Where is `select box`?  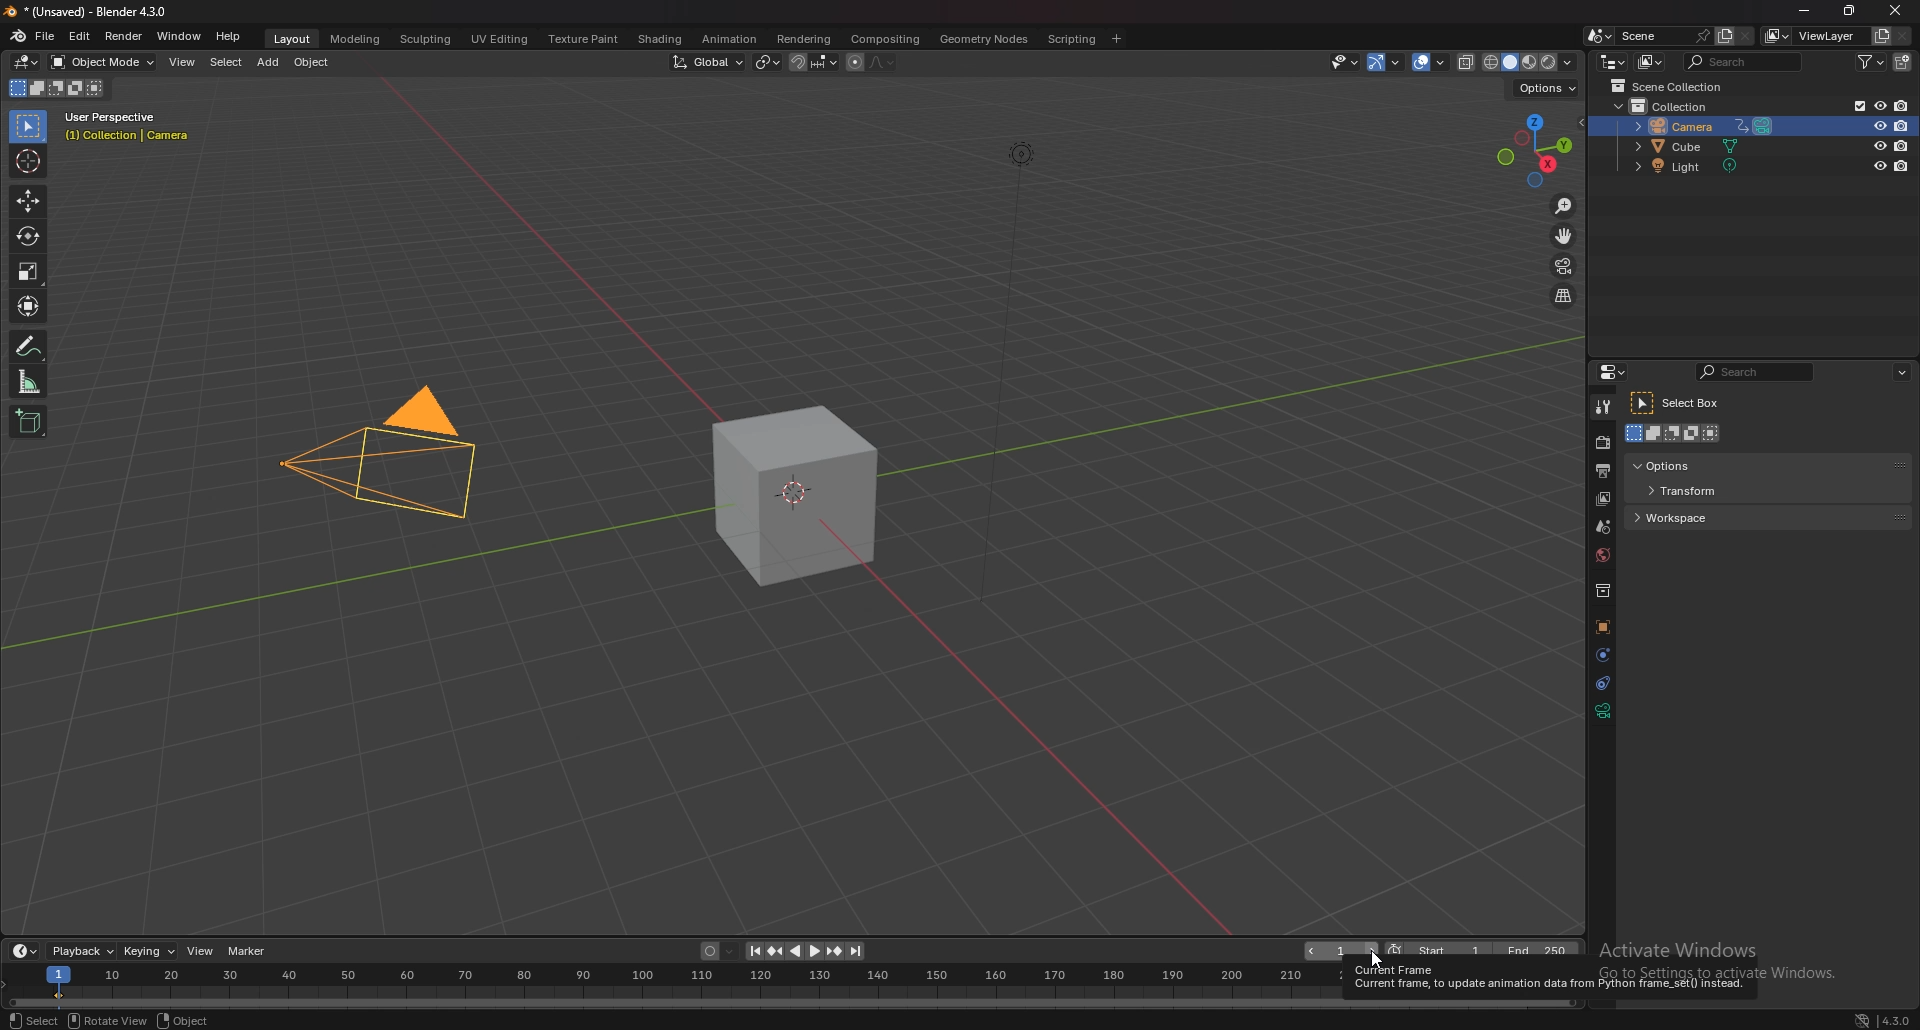 select box is located at coordinates (1679, 403).